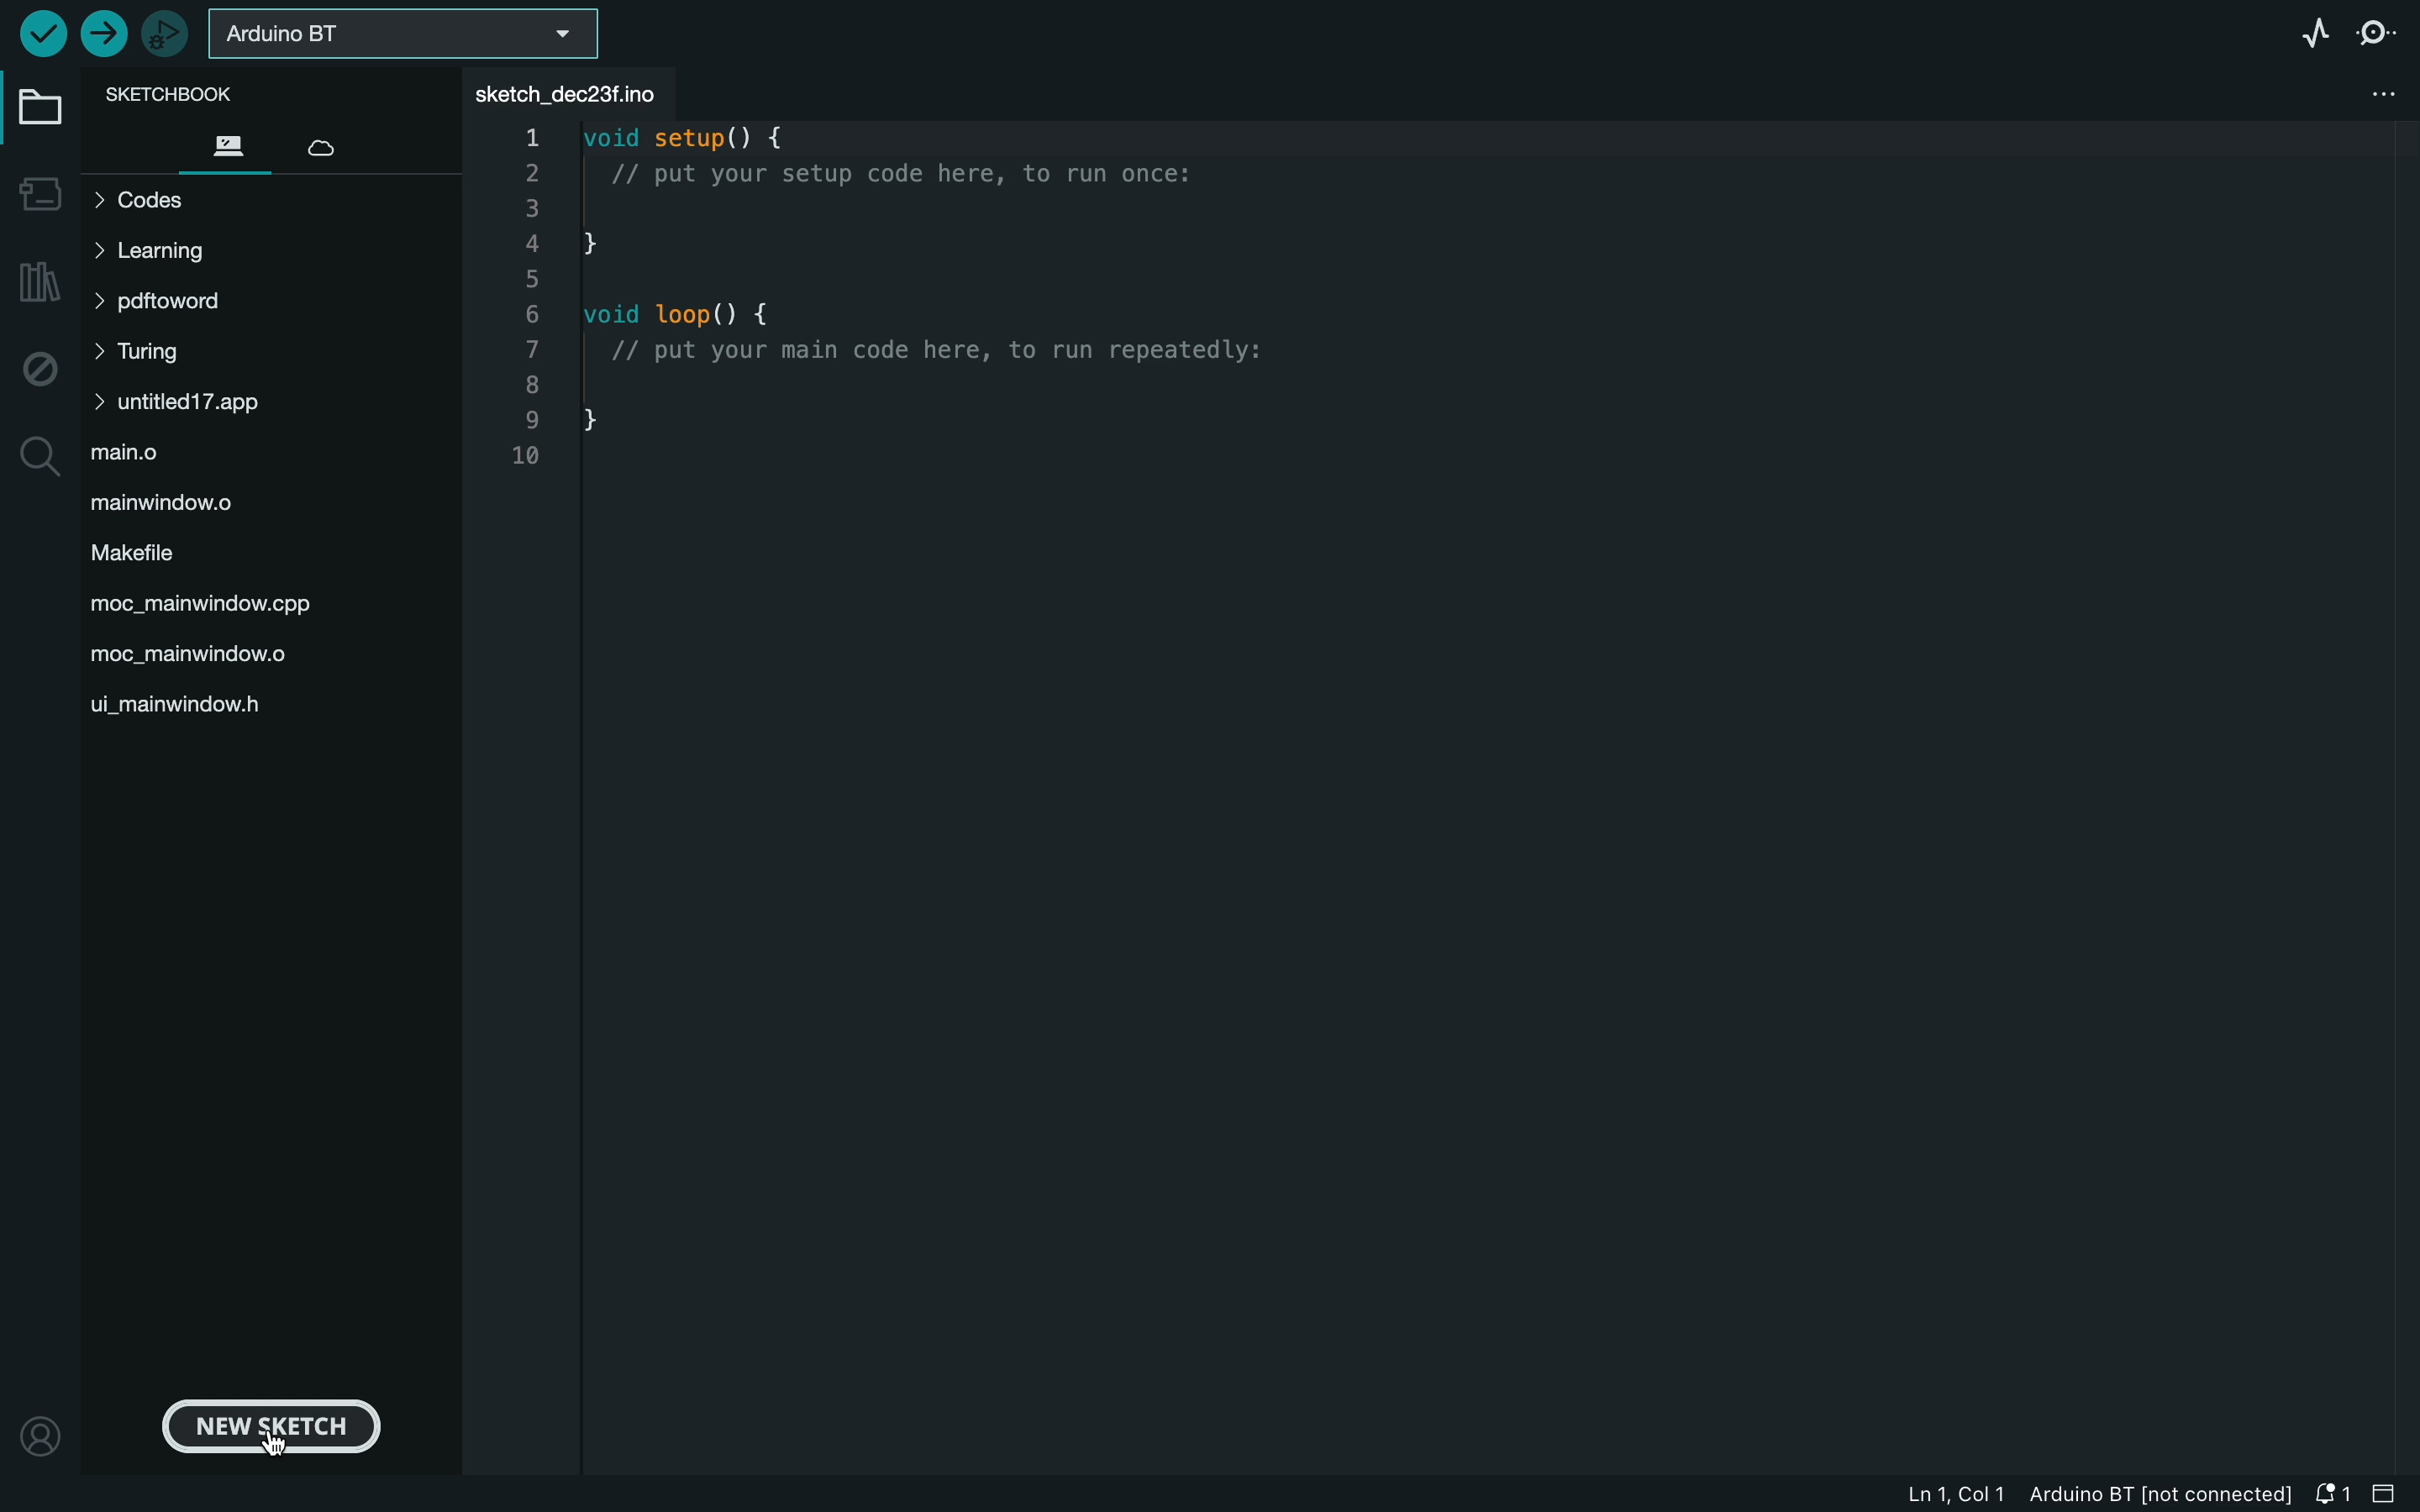 The height and width of the screenshot is (1512, 2420). I want to click on cursor, so click(278, 1445).